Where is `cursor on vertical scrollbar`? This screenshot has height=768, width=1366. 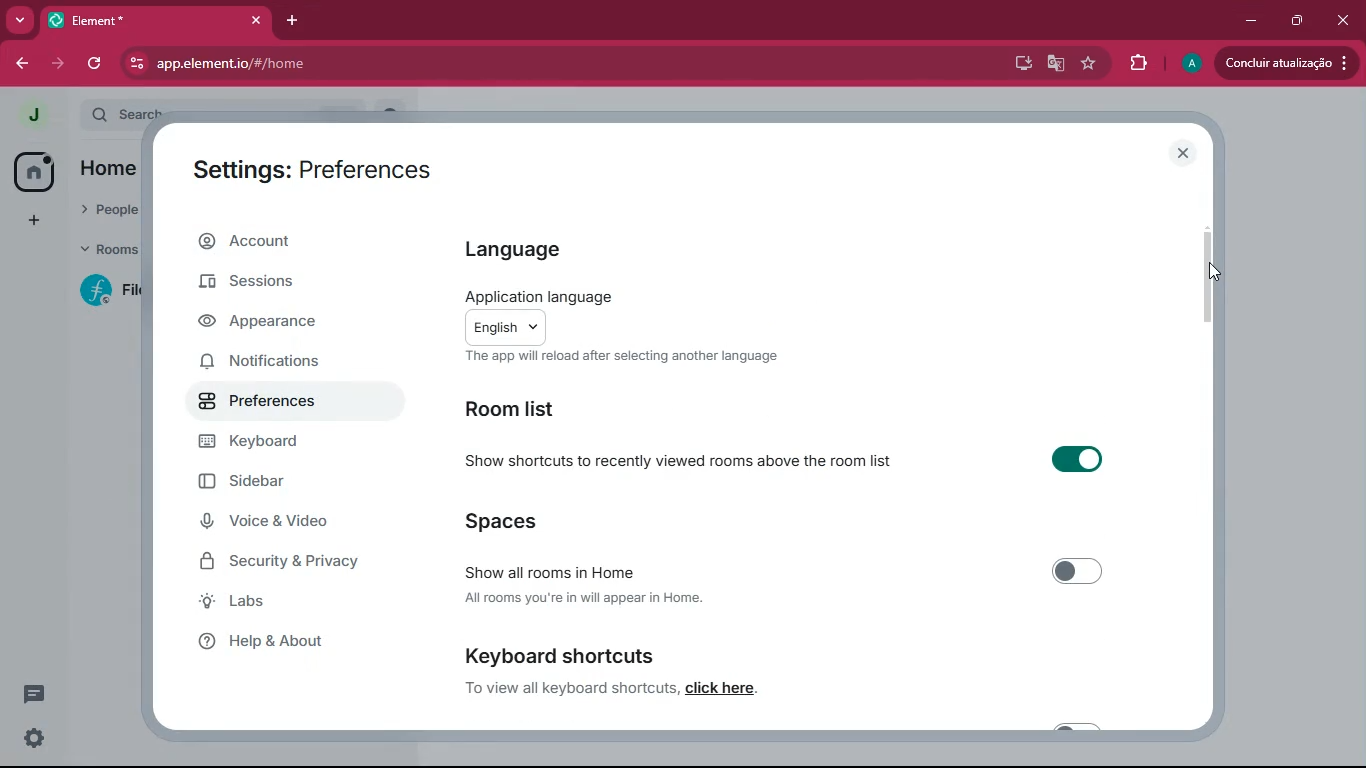 cursor on vertical scrollbar is located at coordinates (1211, 270).